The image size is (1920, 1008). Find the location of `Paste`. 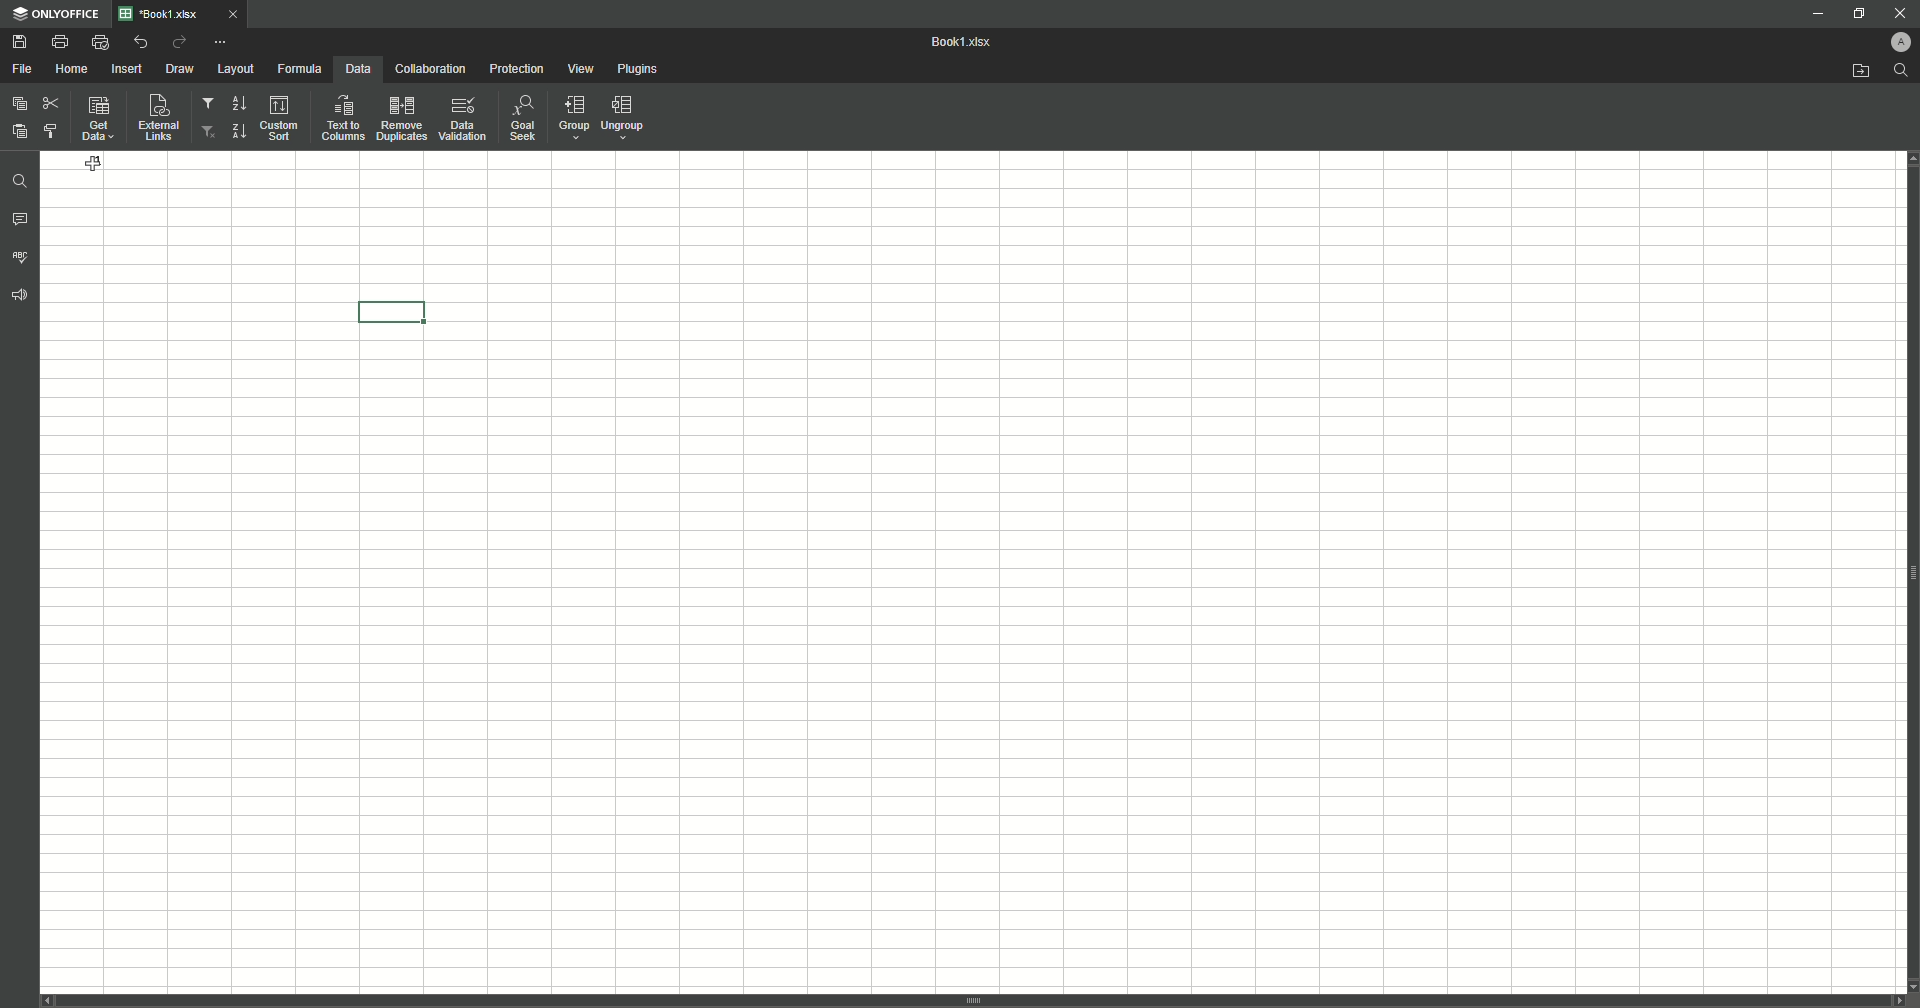

Paste is located at coordinates (20, 103).